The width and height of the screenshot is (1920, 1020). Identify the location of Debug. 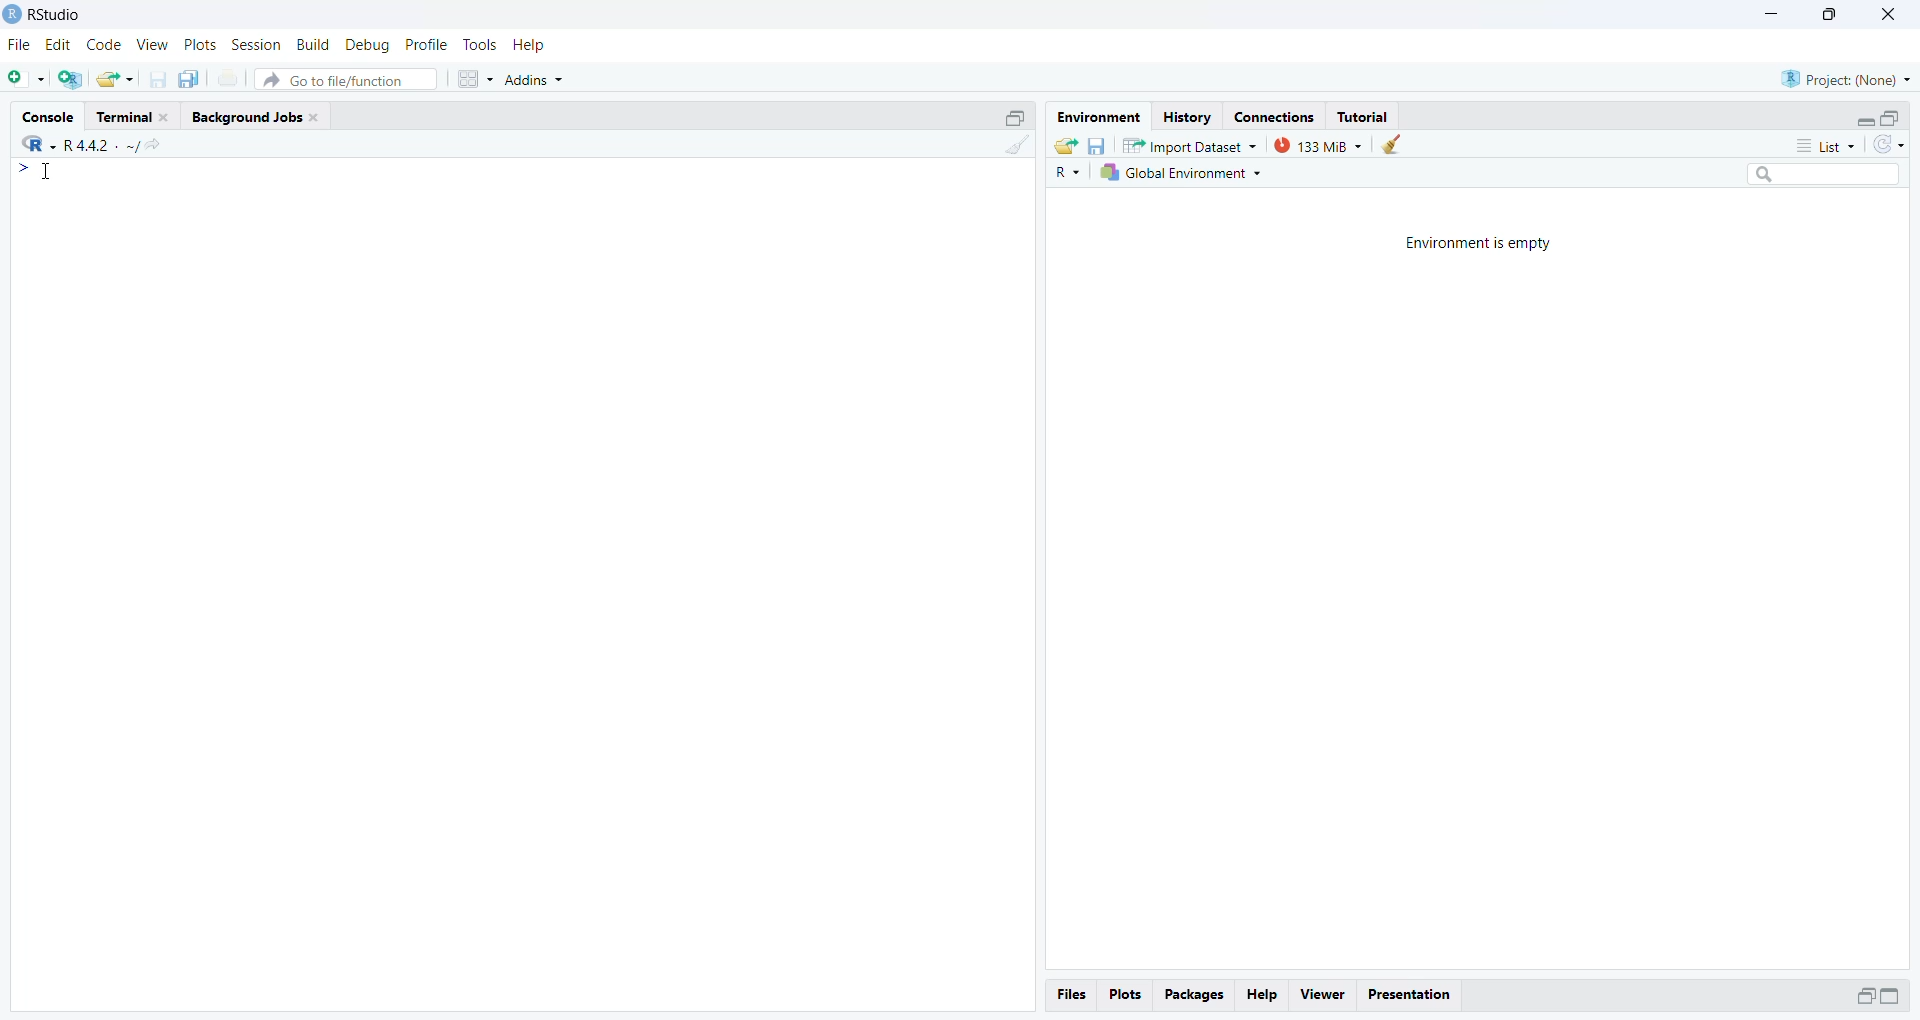
(368, 47).